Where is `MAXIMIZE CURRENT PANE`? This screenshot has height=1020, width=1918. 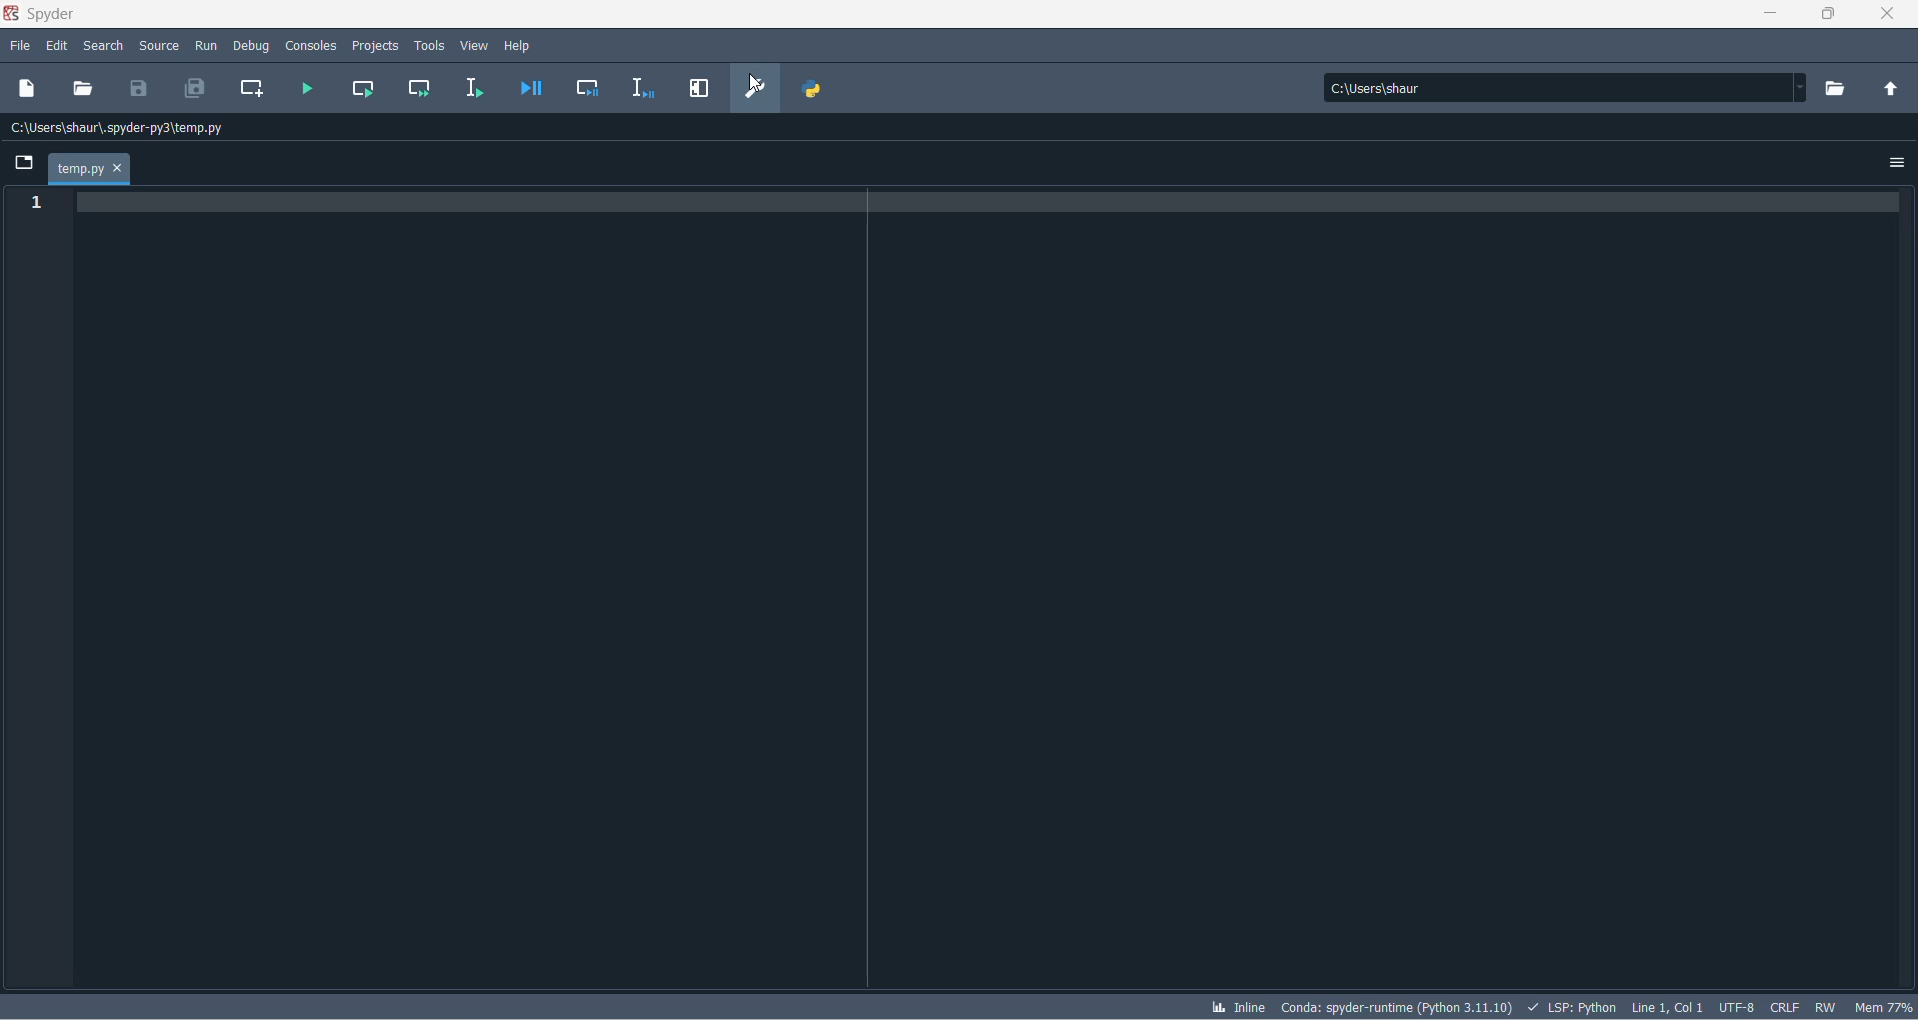
MAXIMIZE CURRENT PANE is located at coordinates (697, 90).